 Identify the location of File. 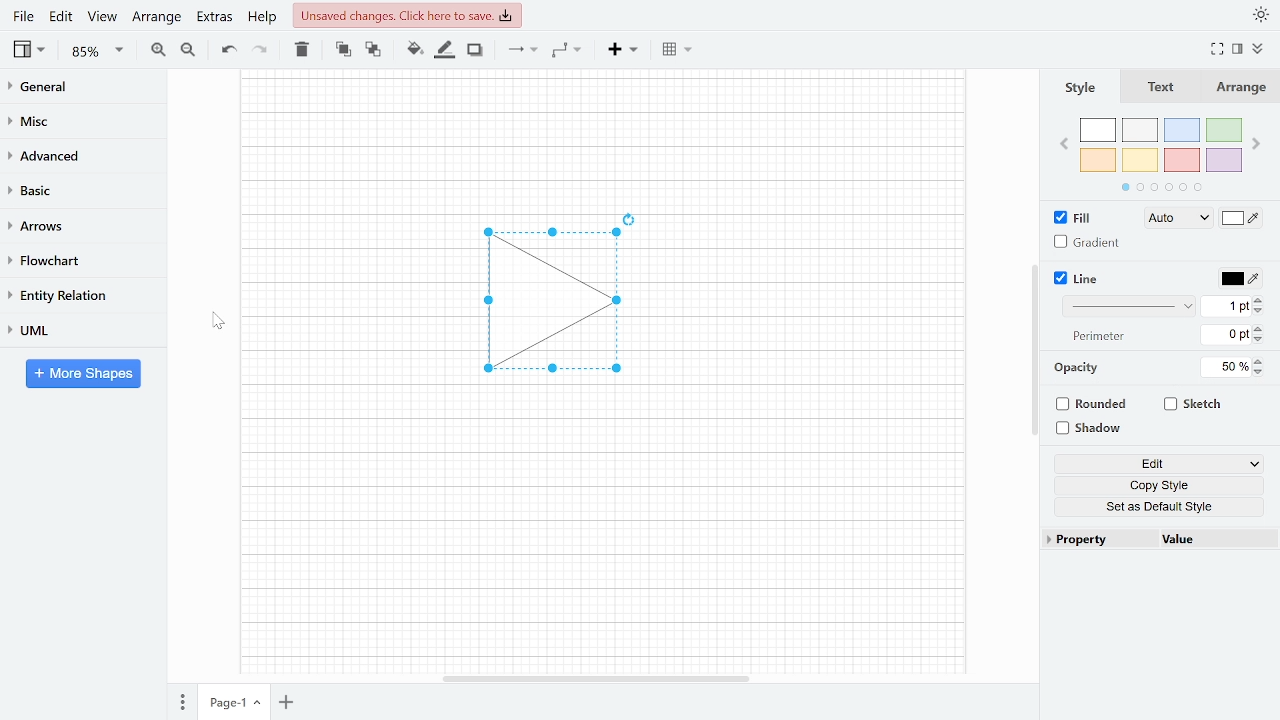
(23, 16).